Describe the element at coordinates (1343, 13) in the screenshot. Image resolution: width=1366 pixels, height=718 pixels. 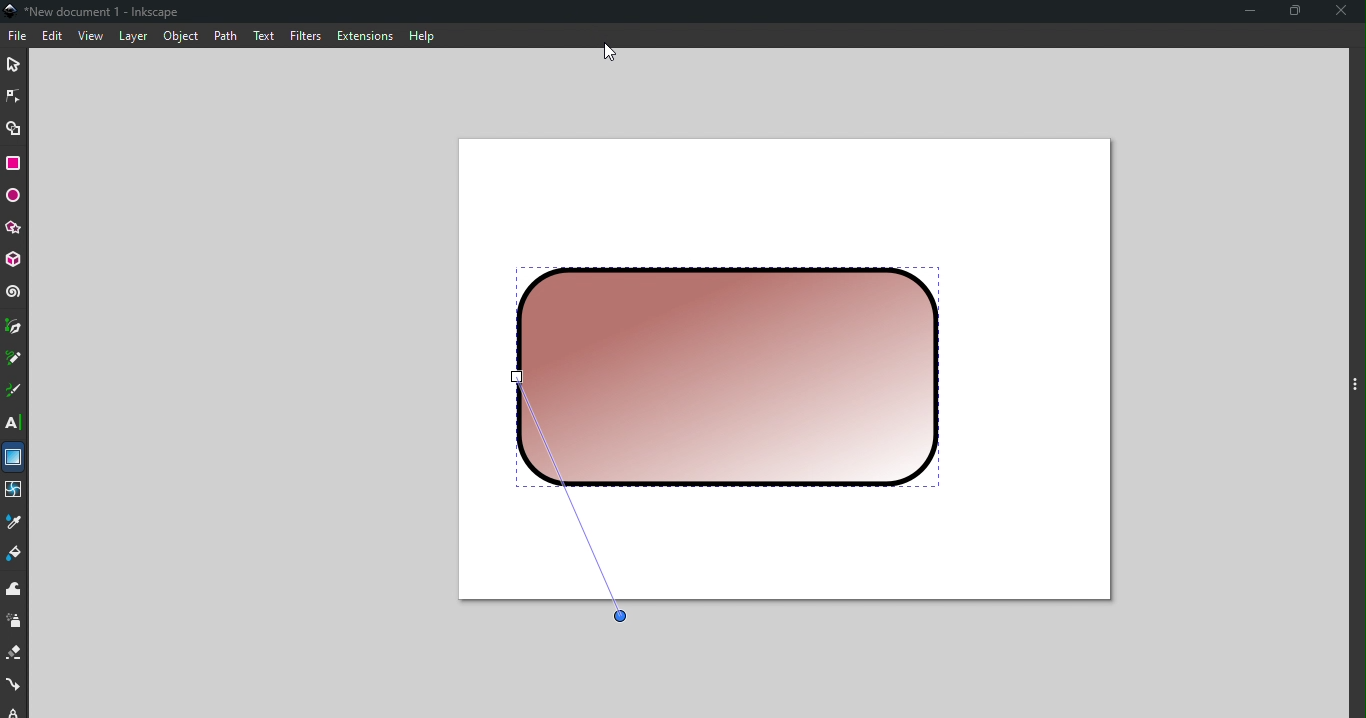
I see `Close` at that location.